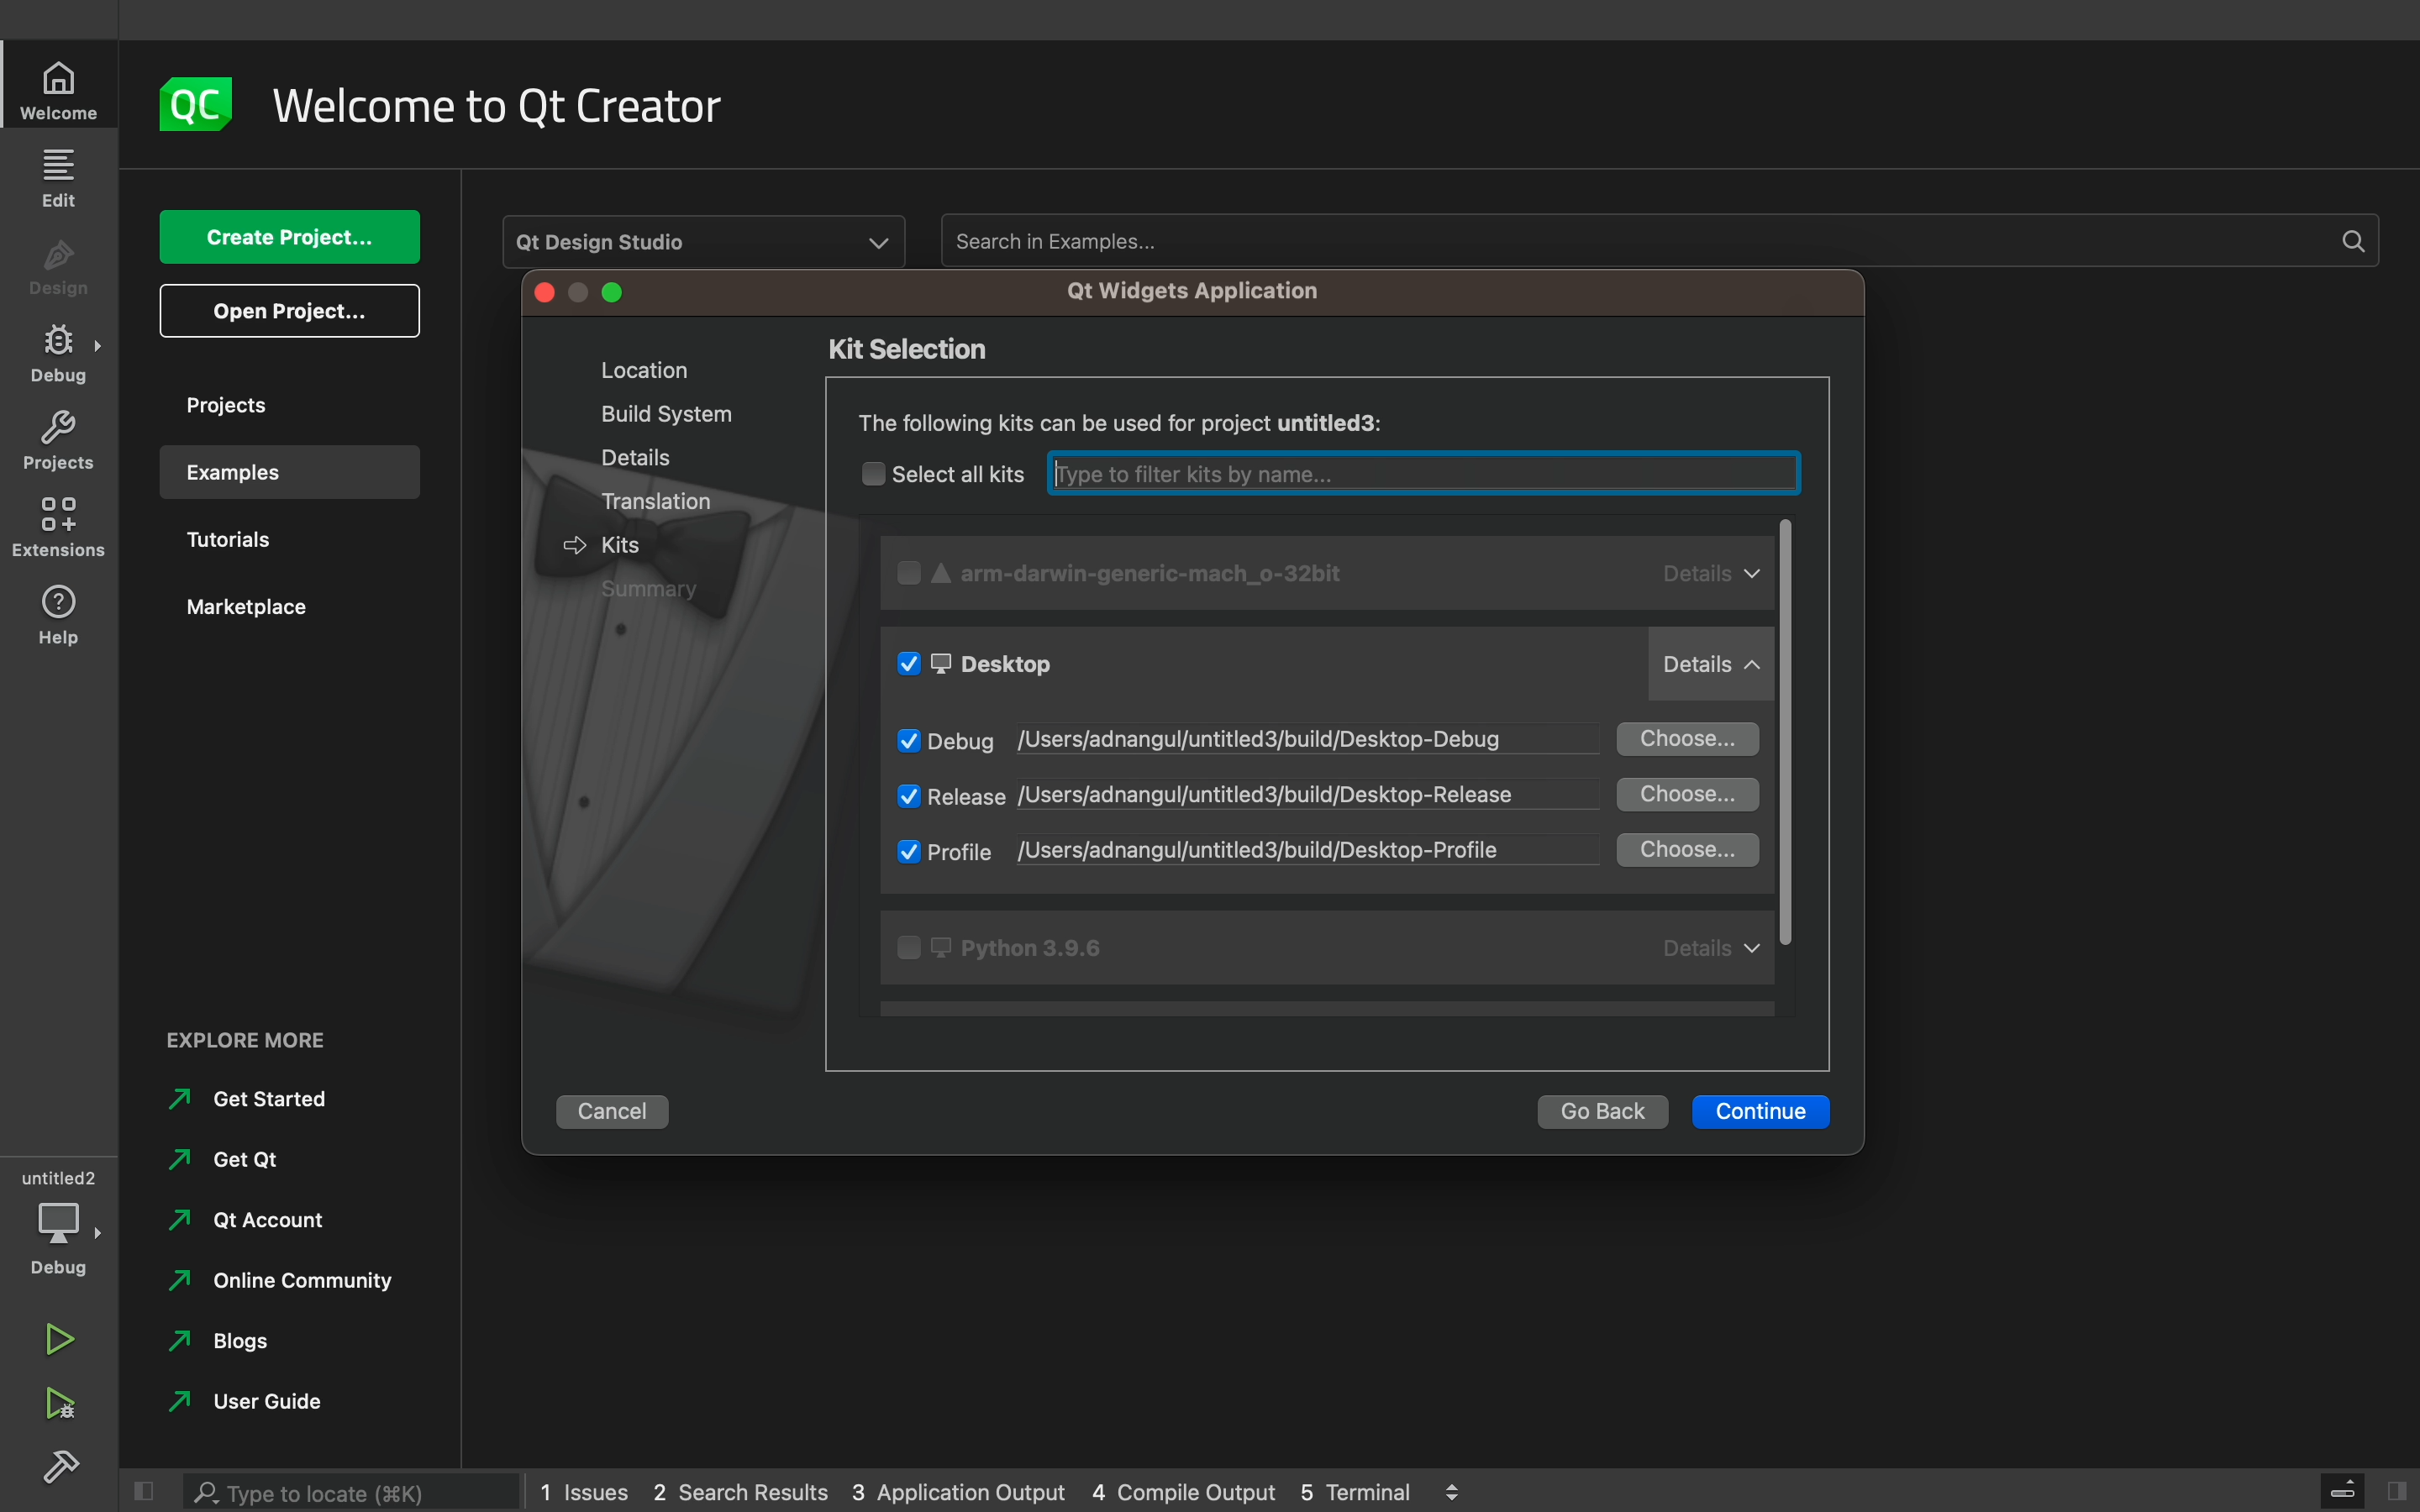 Image resolution: width=2420 pixels, height=1512 pixels. I want to click on help, so click(60, 613).